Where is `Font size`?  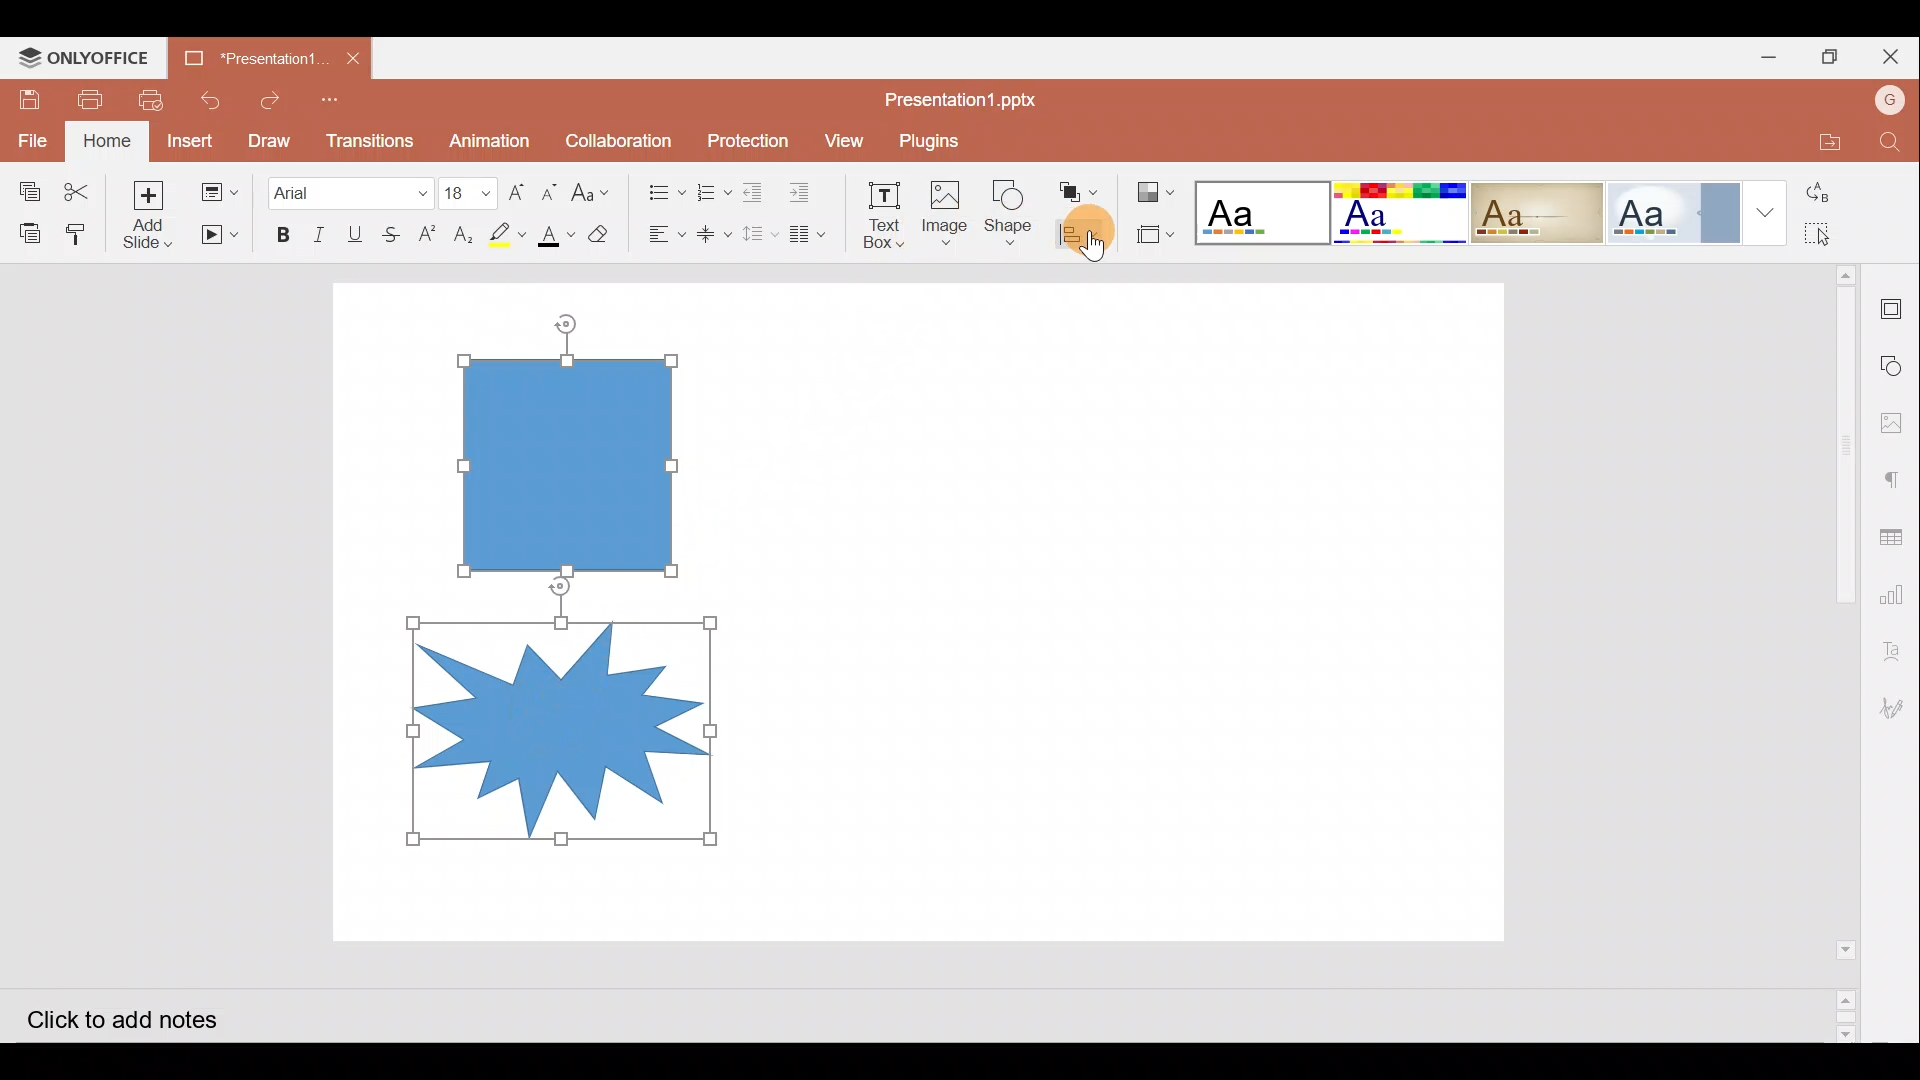 Font size is located at coordinates (462, 185).